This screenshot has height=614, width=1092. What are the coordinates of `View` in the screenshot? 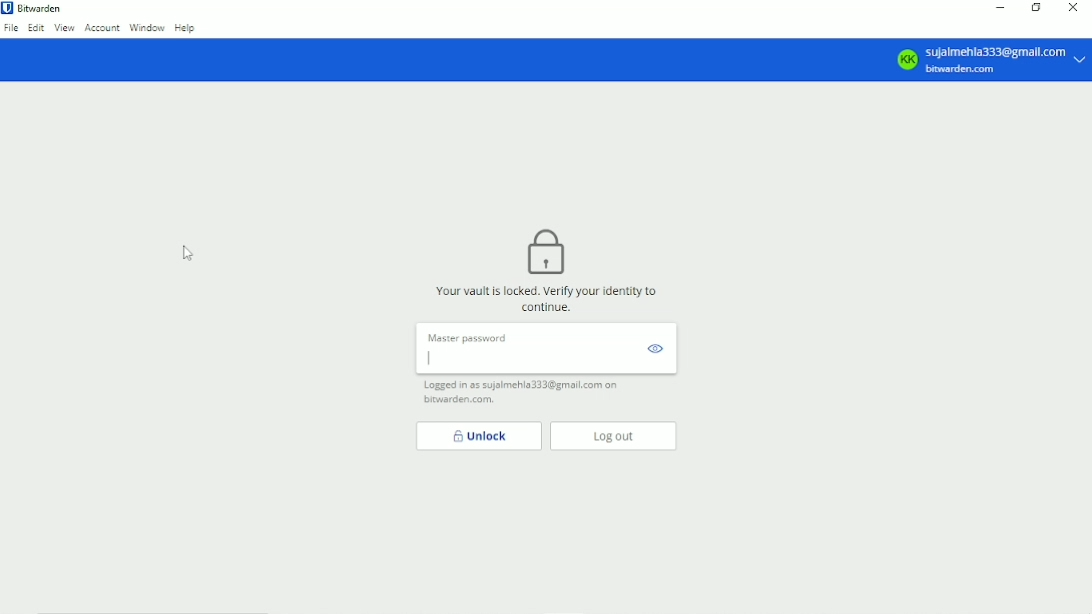 It's located at (64, 29).